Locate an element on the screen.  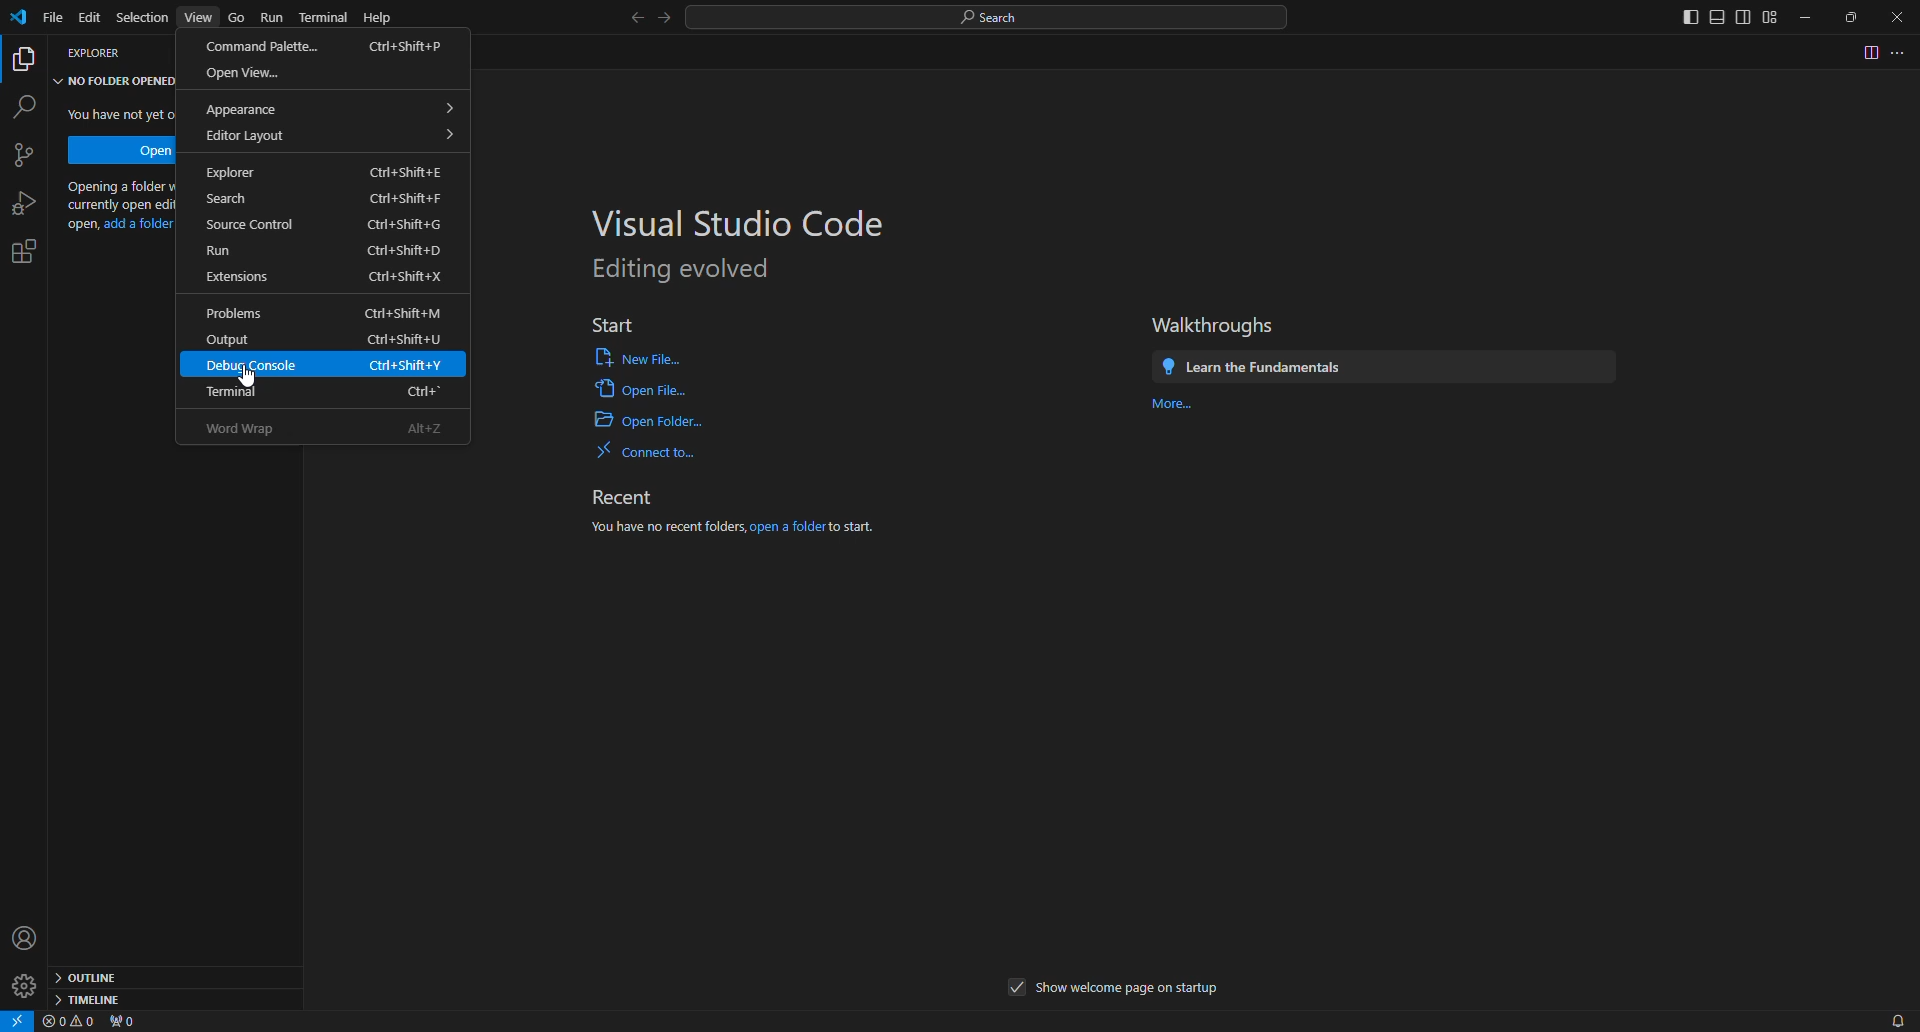
No folder opened tab is located at coordinates (116, 81).